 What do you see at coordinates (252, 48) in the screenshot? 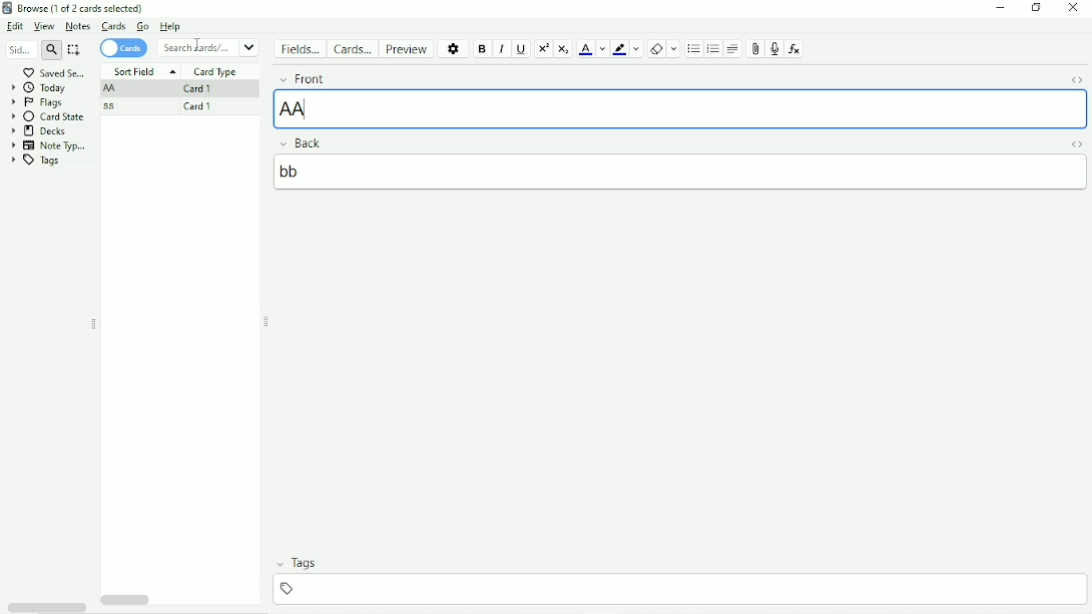
I see `search options` at bounding box center [252, 48].